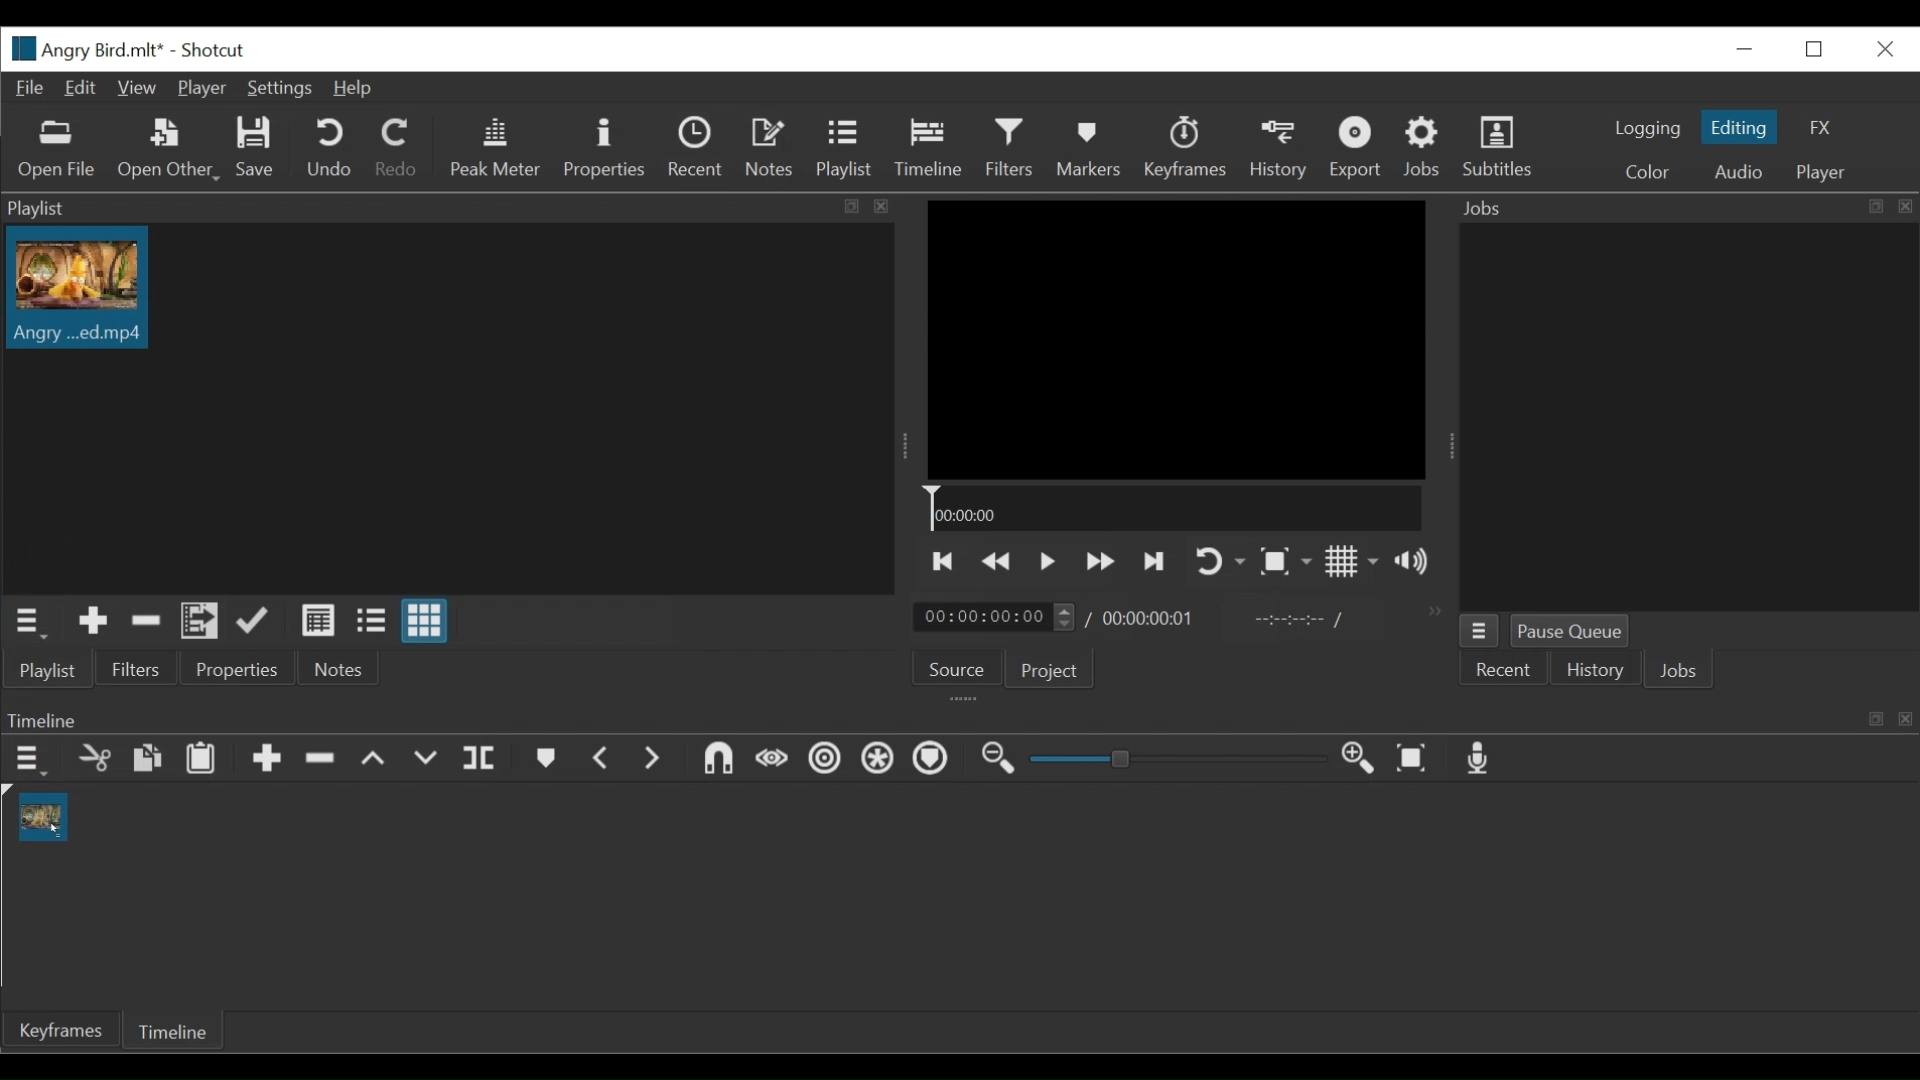 The width and height of the screenshot is (1920, 1080). Describe the element at coordinates (203, 756) in the screenshot. I see `Paste` at that location.